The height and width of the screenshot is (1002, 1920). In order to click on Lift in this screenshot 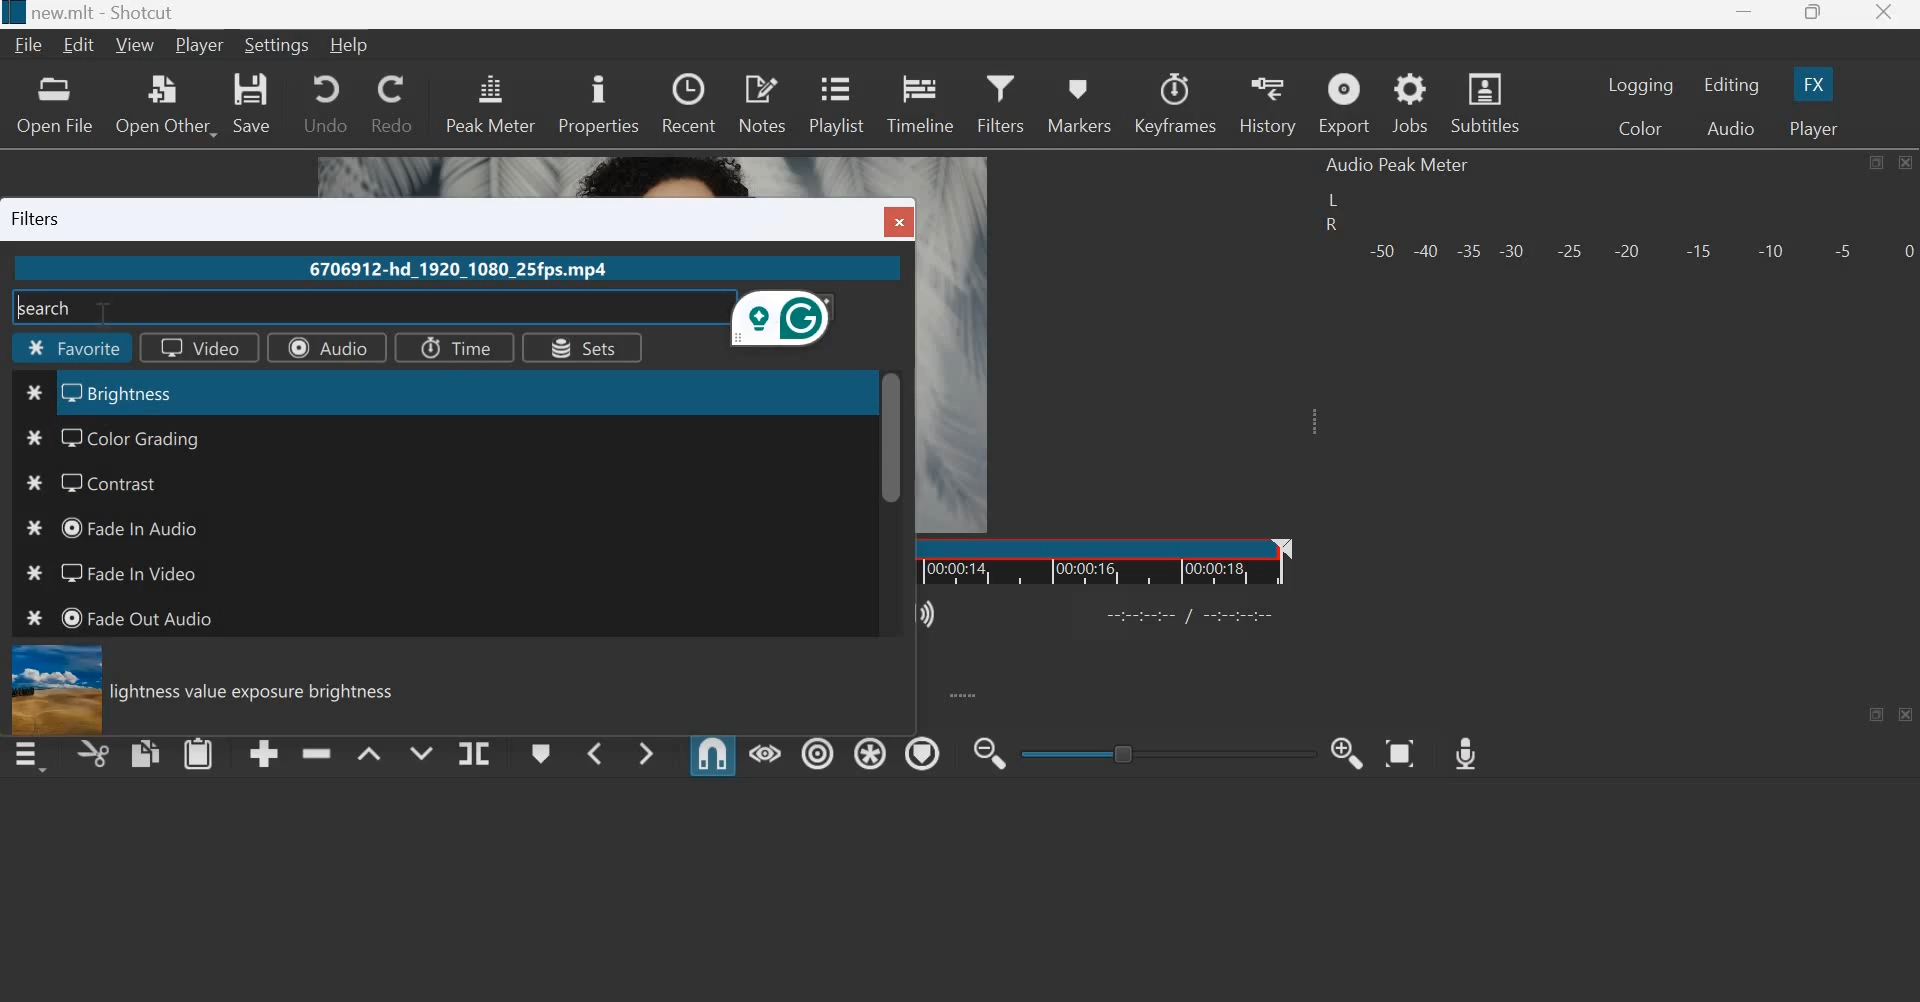, I will do `click(369, 753)`.